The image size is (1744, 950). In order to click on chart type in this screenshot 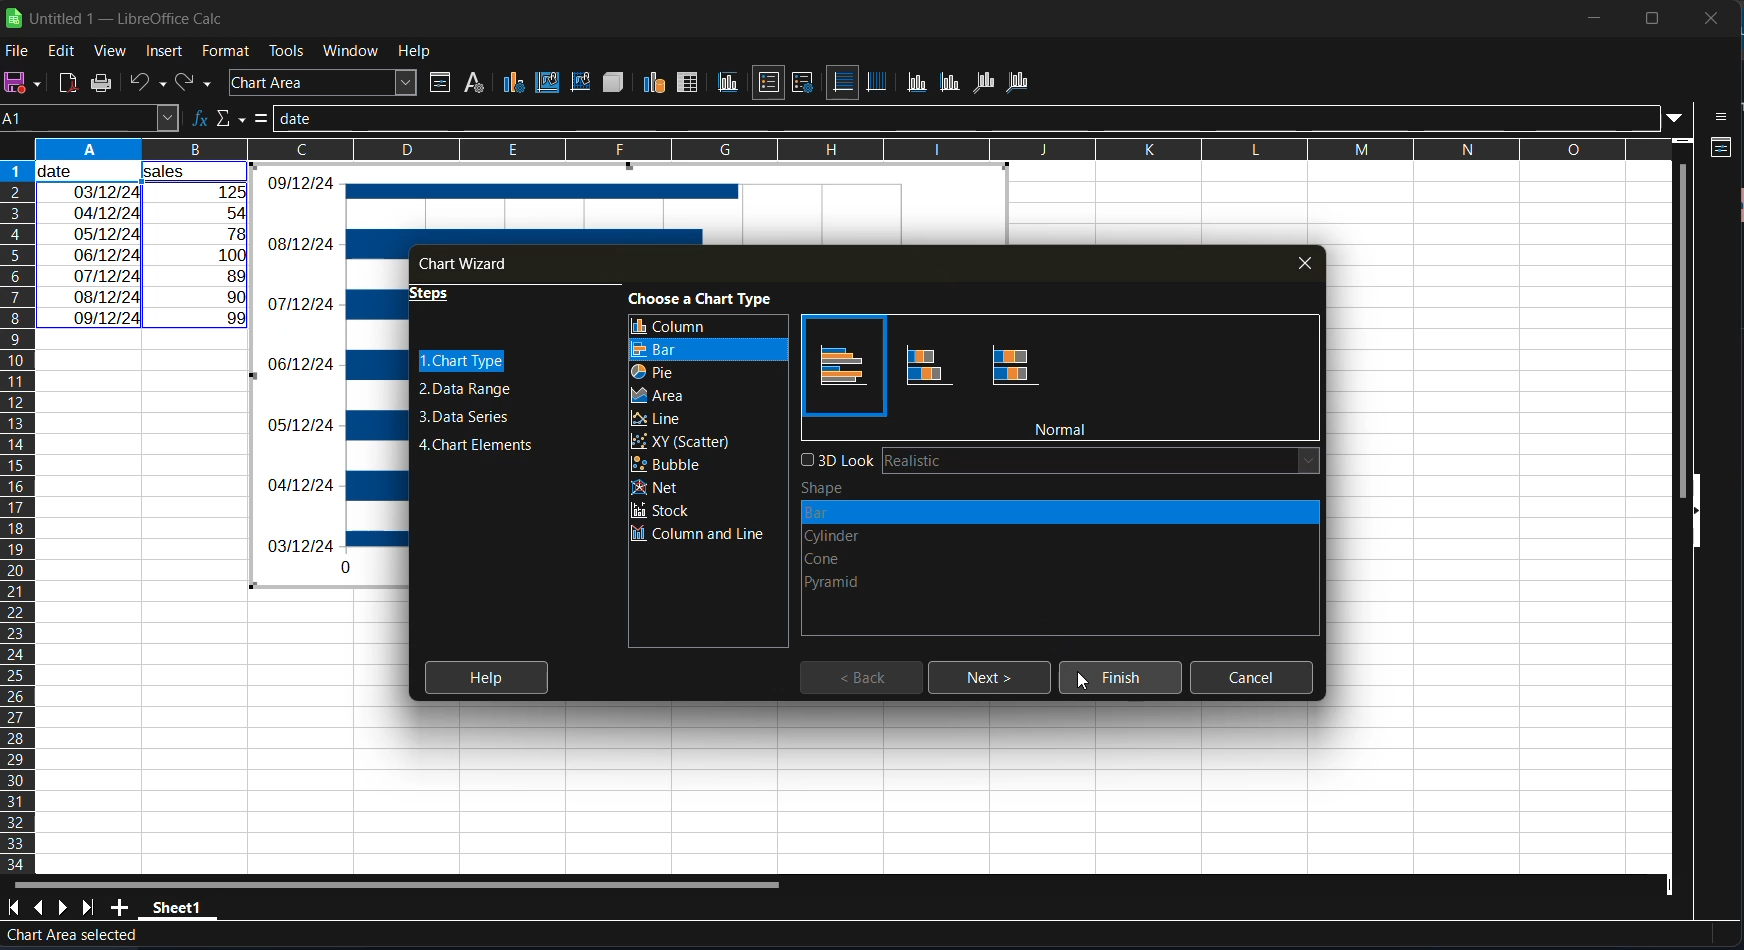, I will do `click(462, 362)`.